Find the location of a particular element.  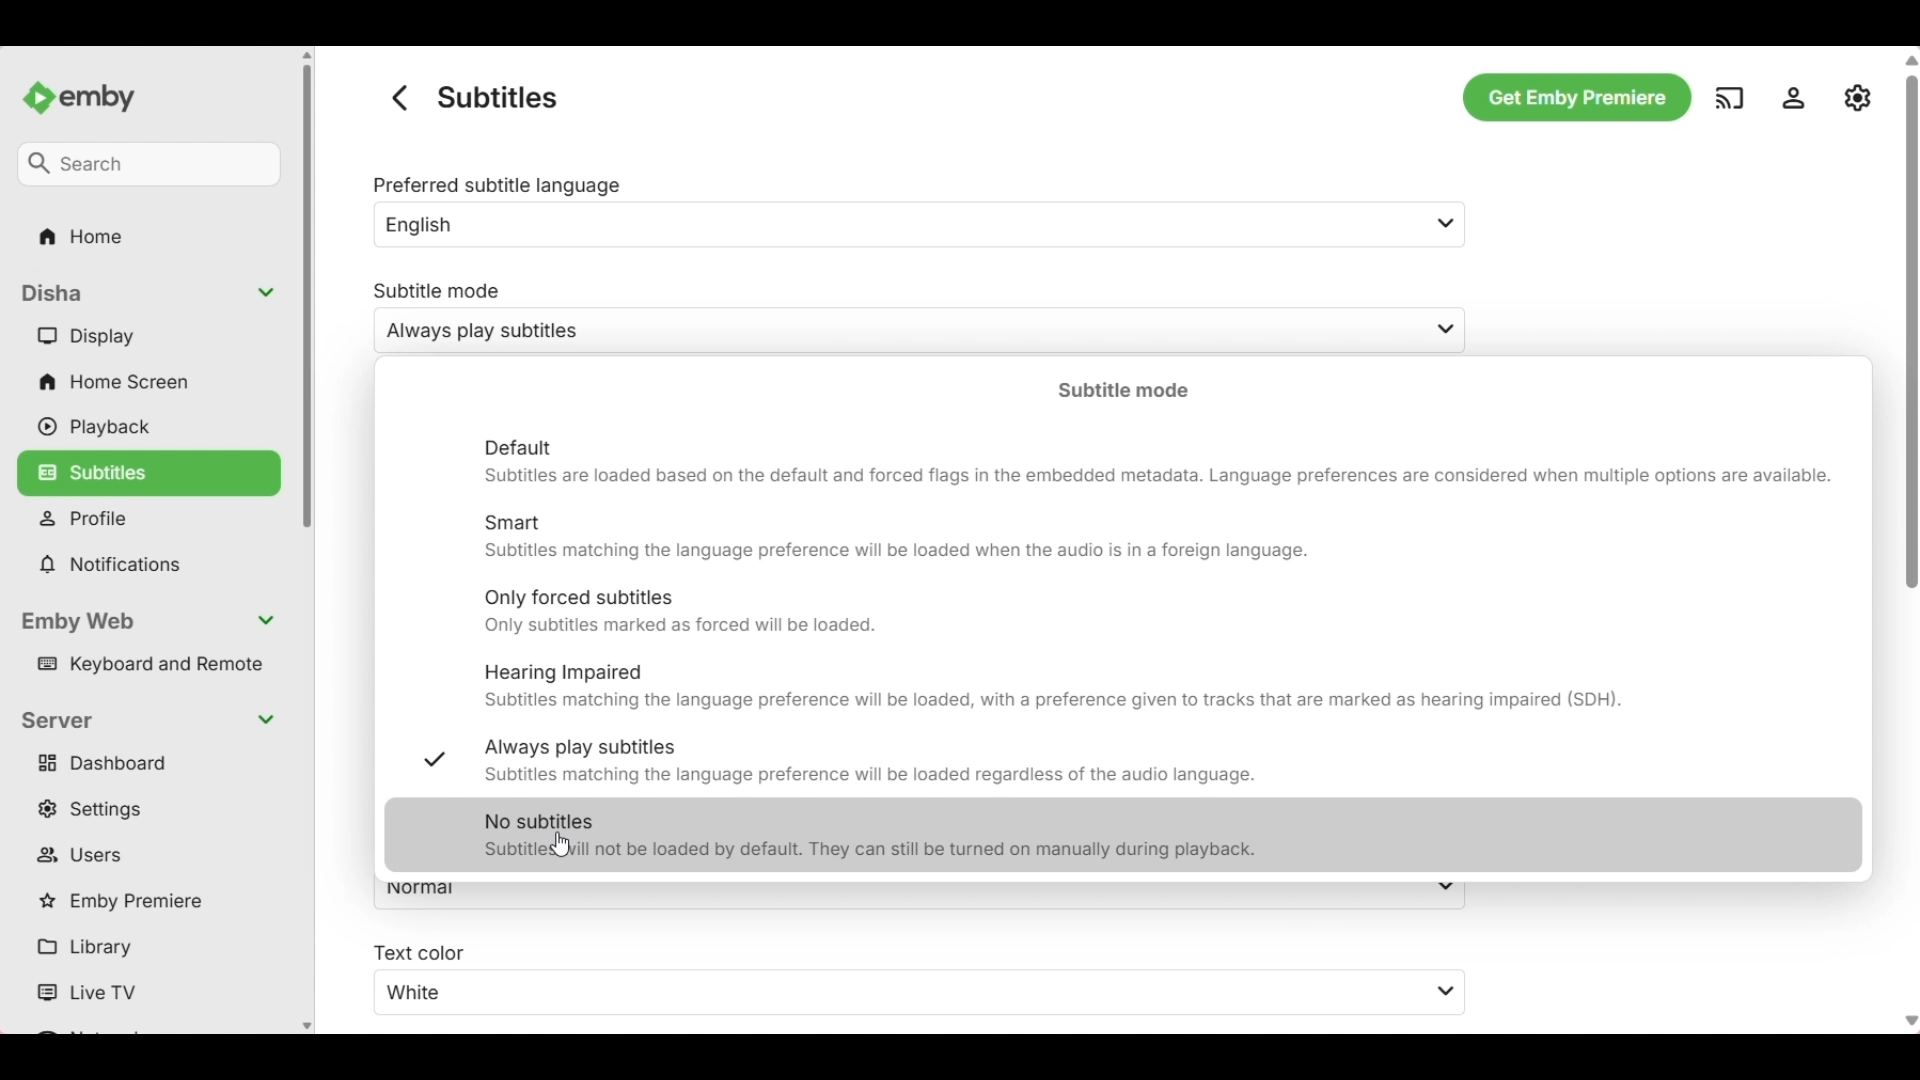

 is located at coordinates (394, 97).